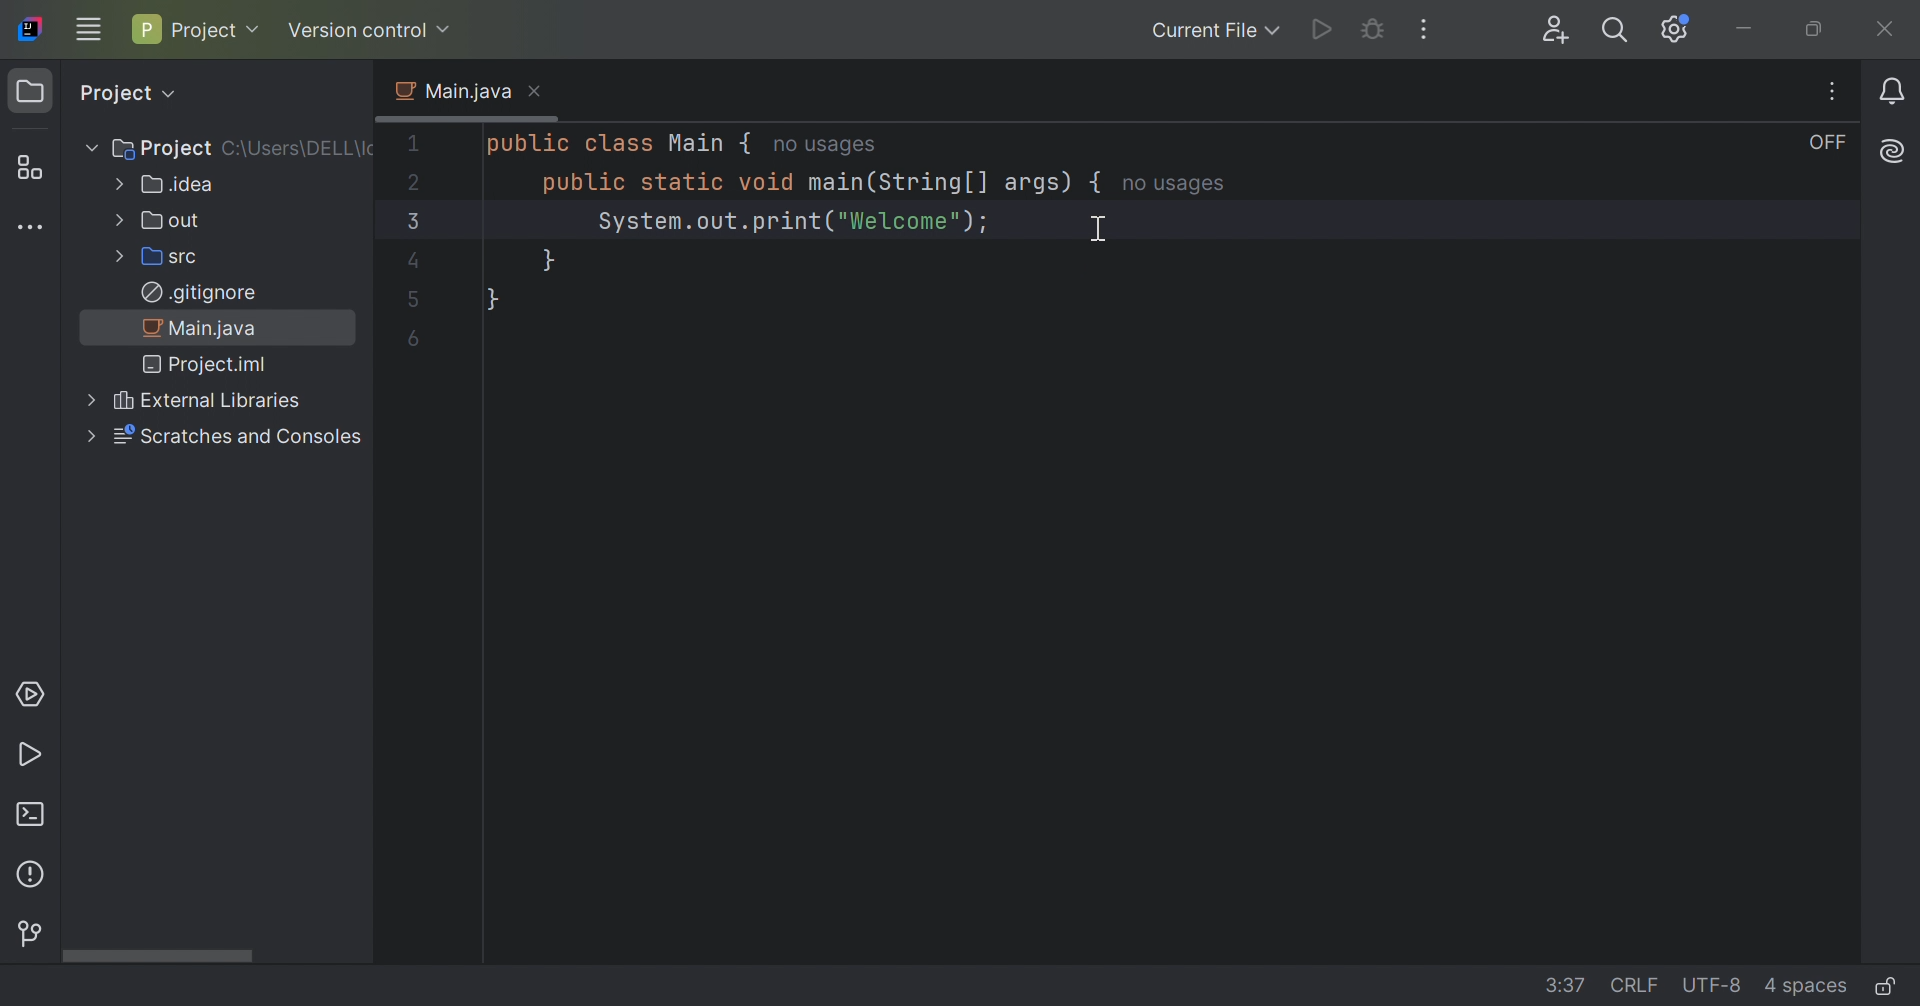 The image size is (1920, 1006). What do you see at coordinates (187, 401) in the screenshot?
I see `External Libraries` at bounding box center [187, 401].